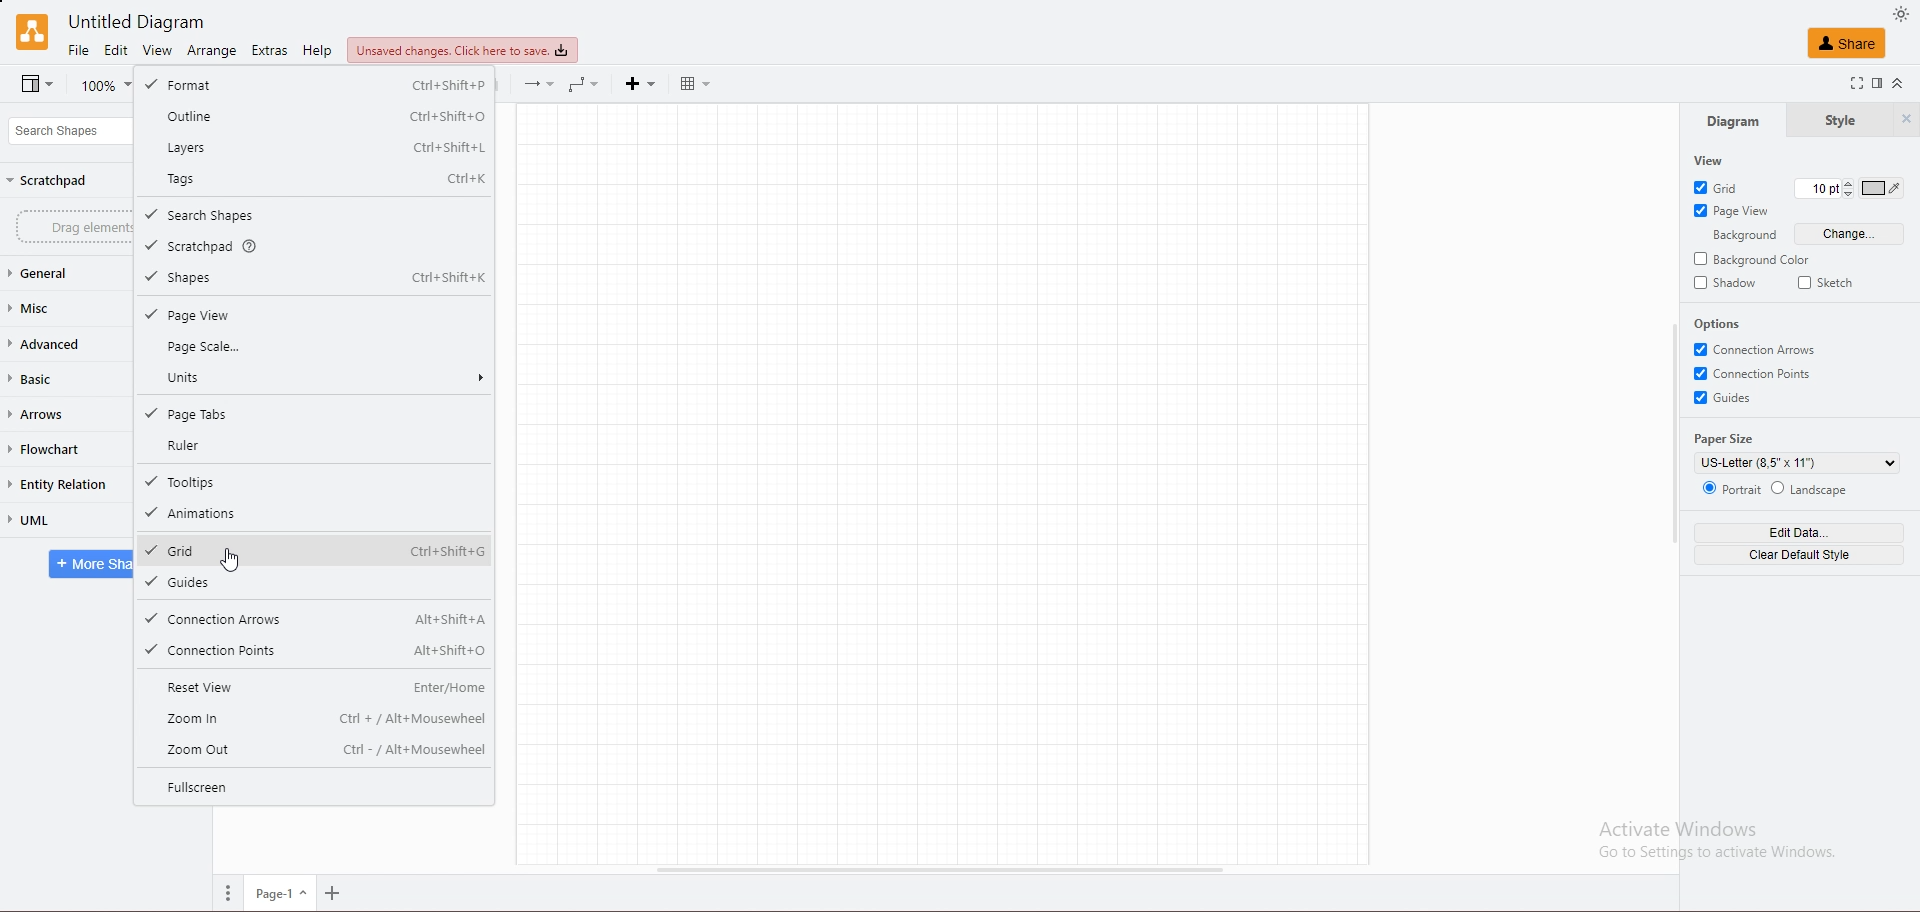 This screenshot has height=912, width=1920. Describe the element at coordinates (1799, 463) in the screenshot. I see `paper size selection` at that location.